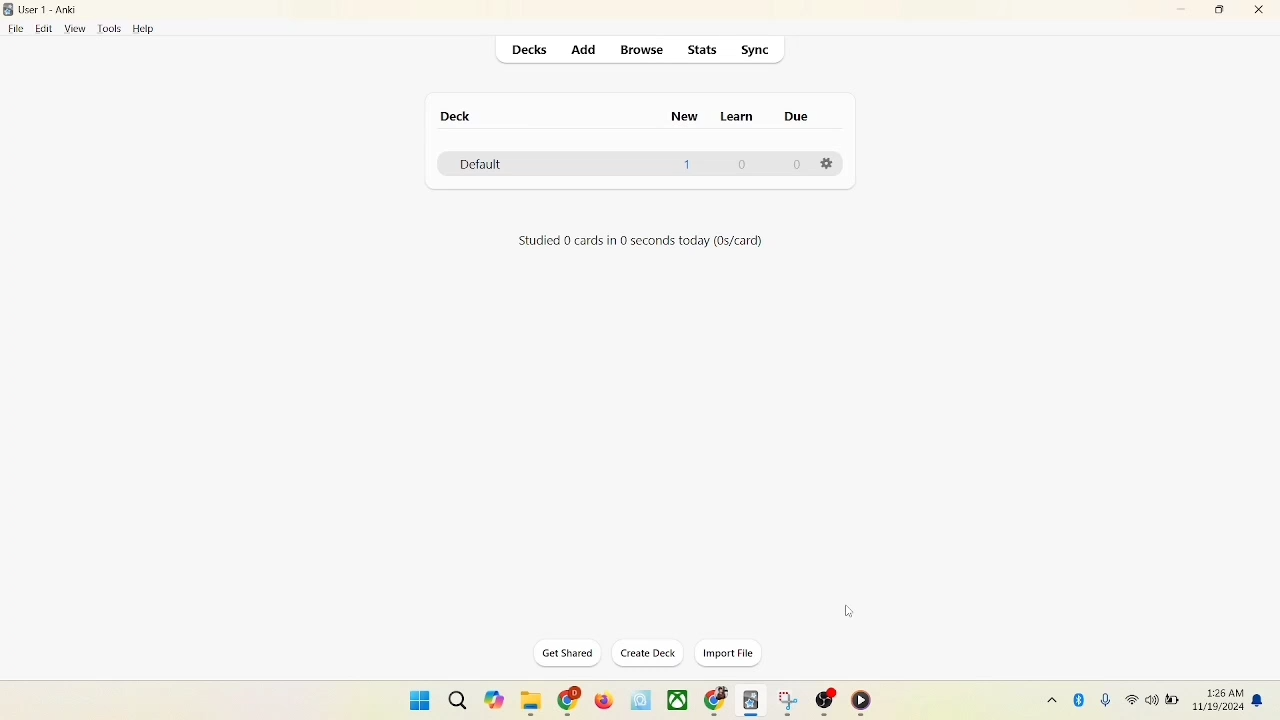  Describe the element at coordinates (1260, 11) in the screenshot. I see `close` at that location.